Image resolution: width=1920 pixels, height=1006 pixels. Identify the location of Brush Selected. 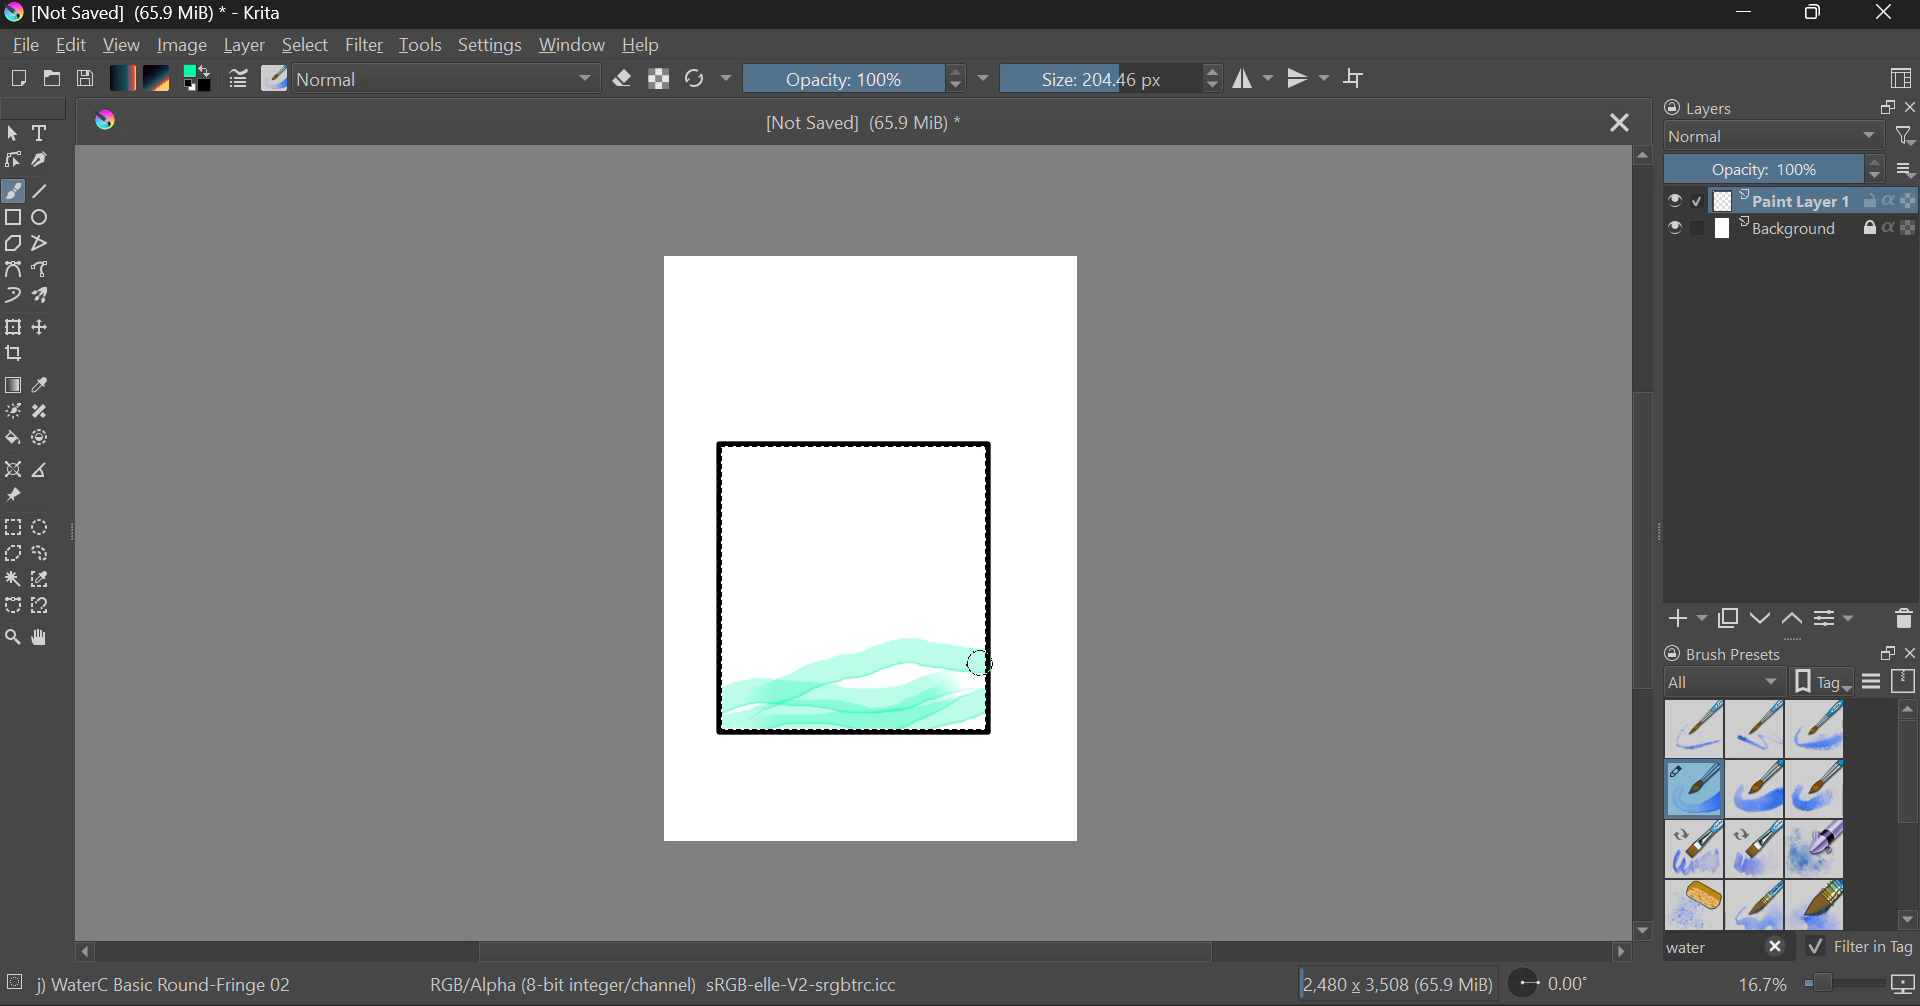
(1696, 790).